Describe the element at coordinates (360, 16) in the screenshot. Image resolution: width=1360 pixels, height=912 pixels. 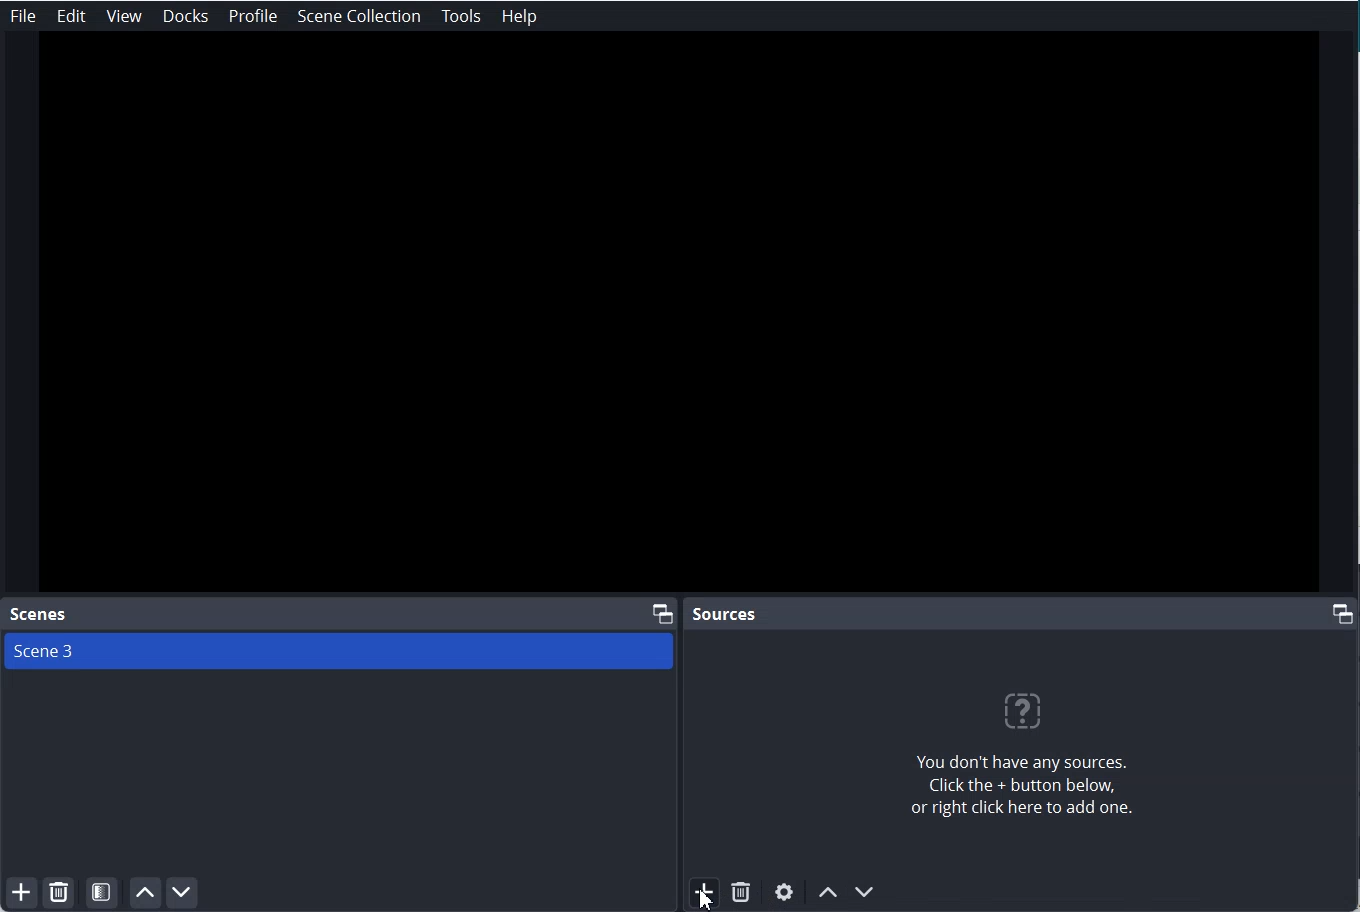
I see `Scene Collection` at that location.